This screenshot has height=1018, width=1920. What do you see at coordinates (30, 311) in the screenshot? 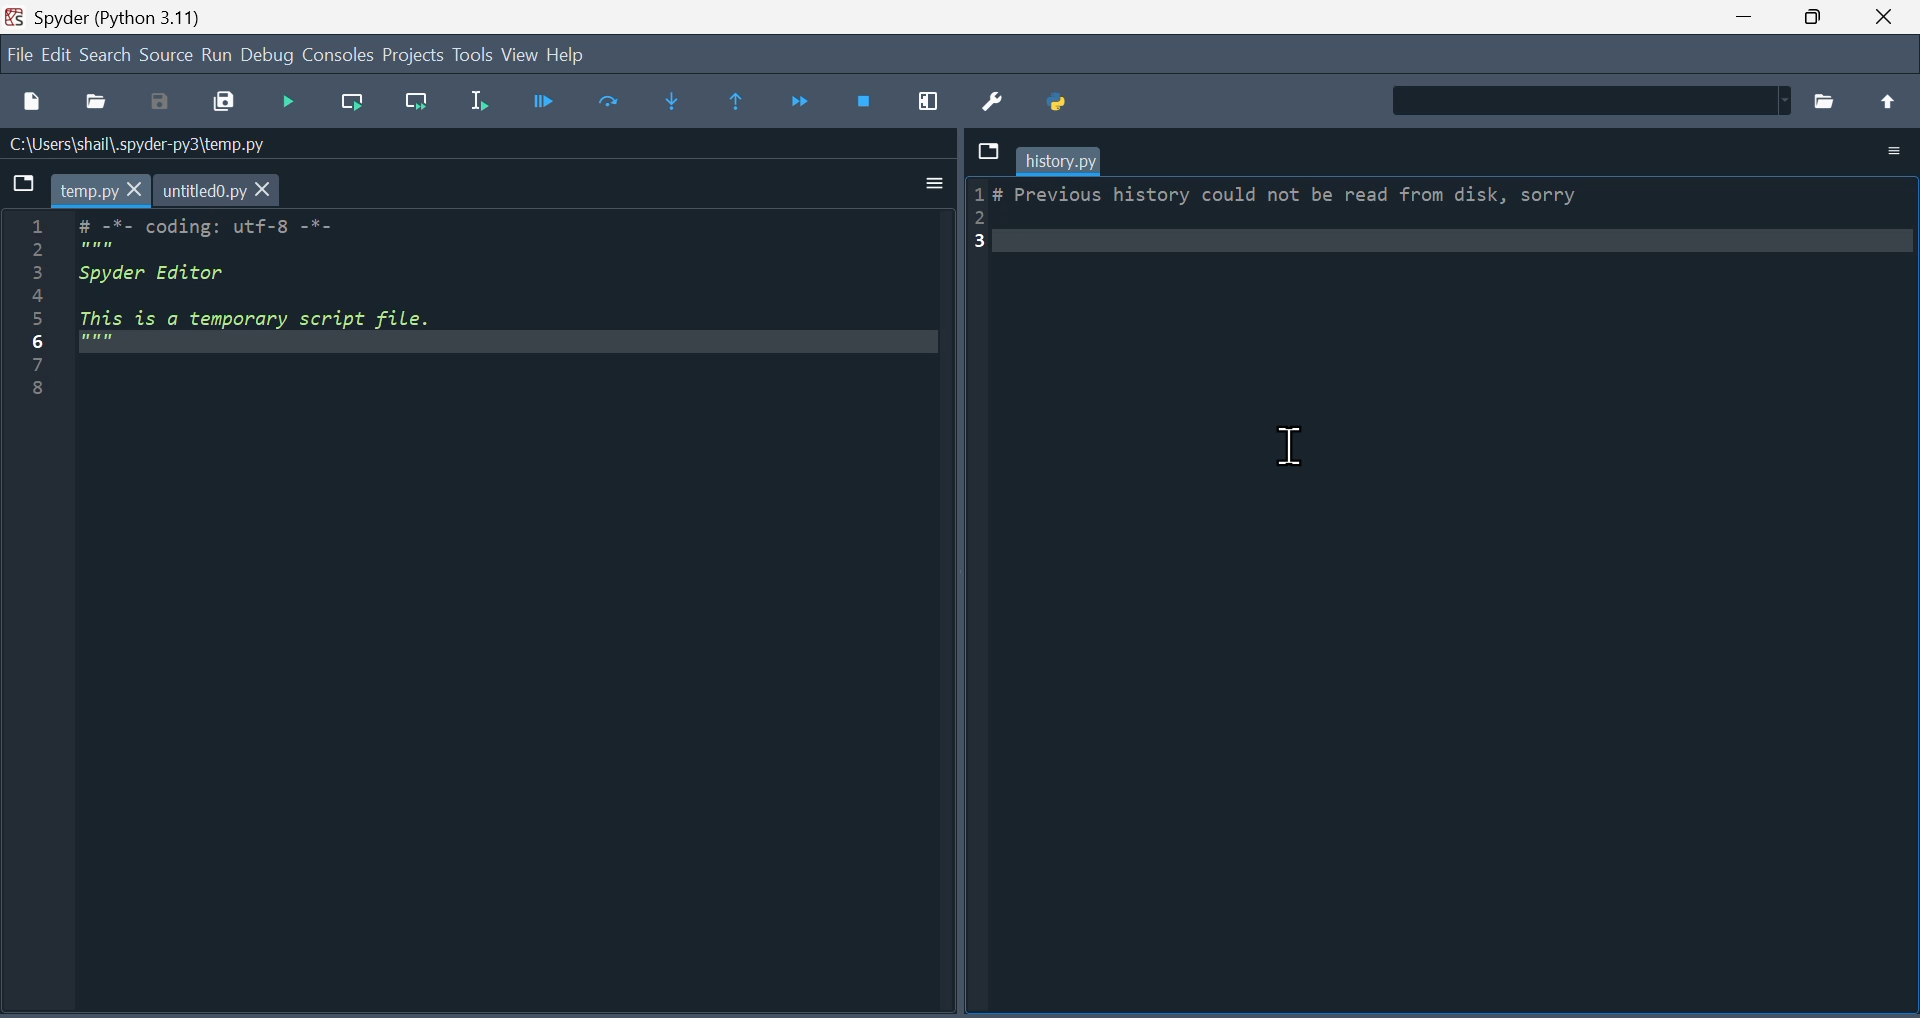
I see `serial number 1-8` at bounding box center [30, 311].